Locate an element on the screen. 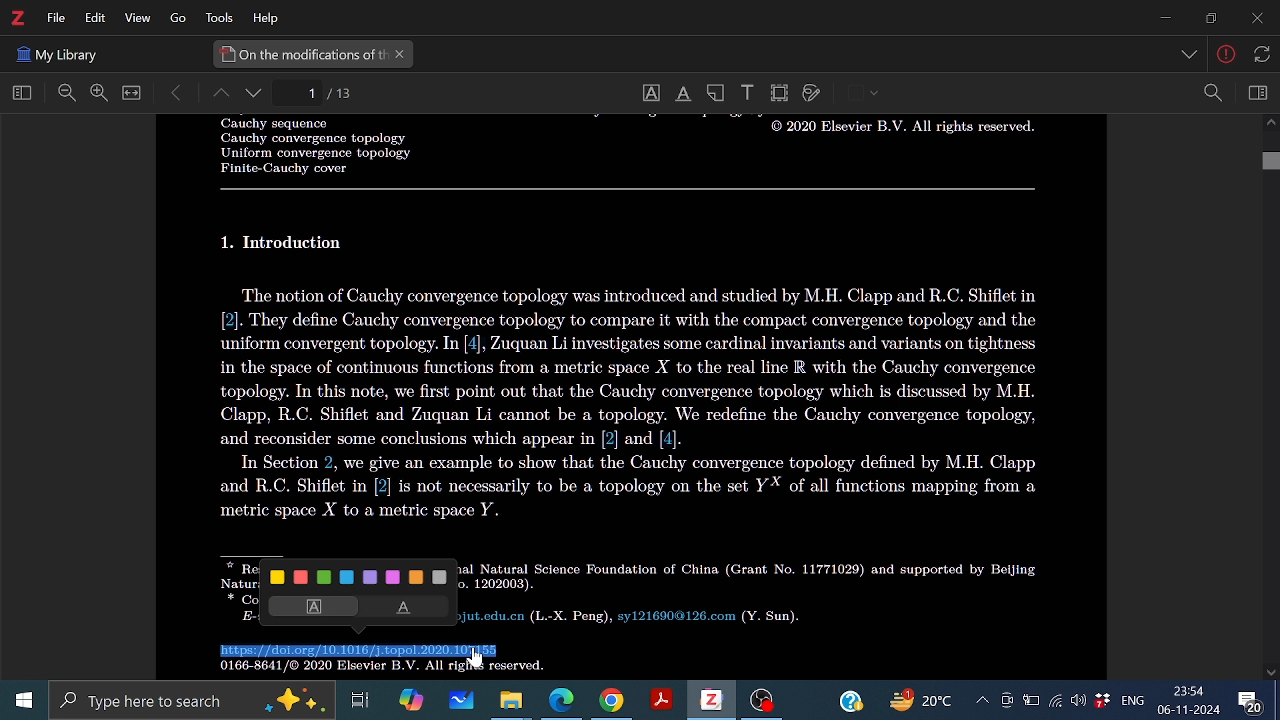 This screenshot has width=1280, height=720. Minmize is located at coordinates (1164, 19).